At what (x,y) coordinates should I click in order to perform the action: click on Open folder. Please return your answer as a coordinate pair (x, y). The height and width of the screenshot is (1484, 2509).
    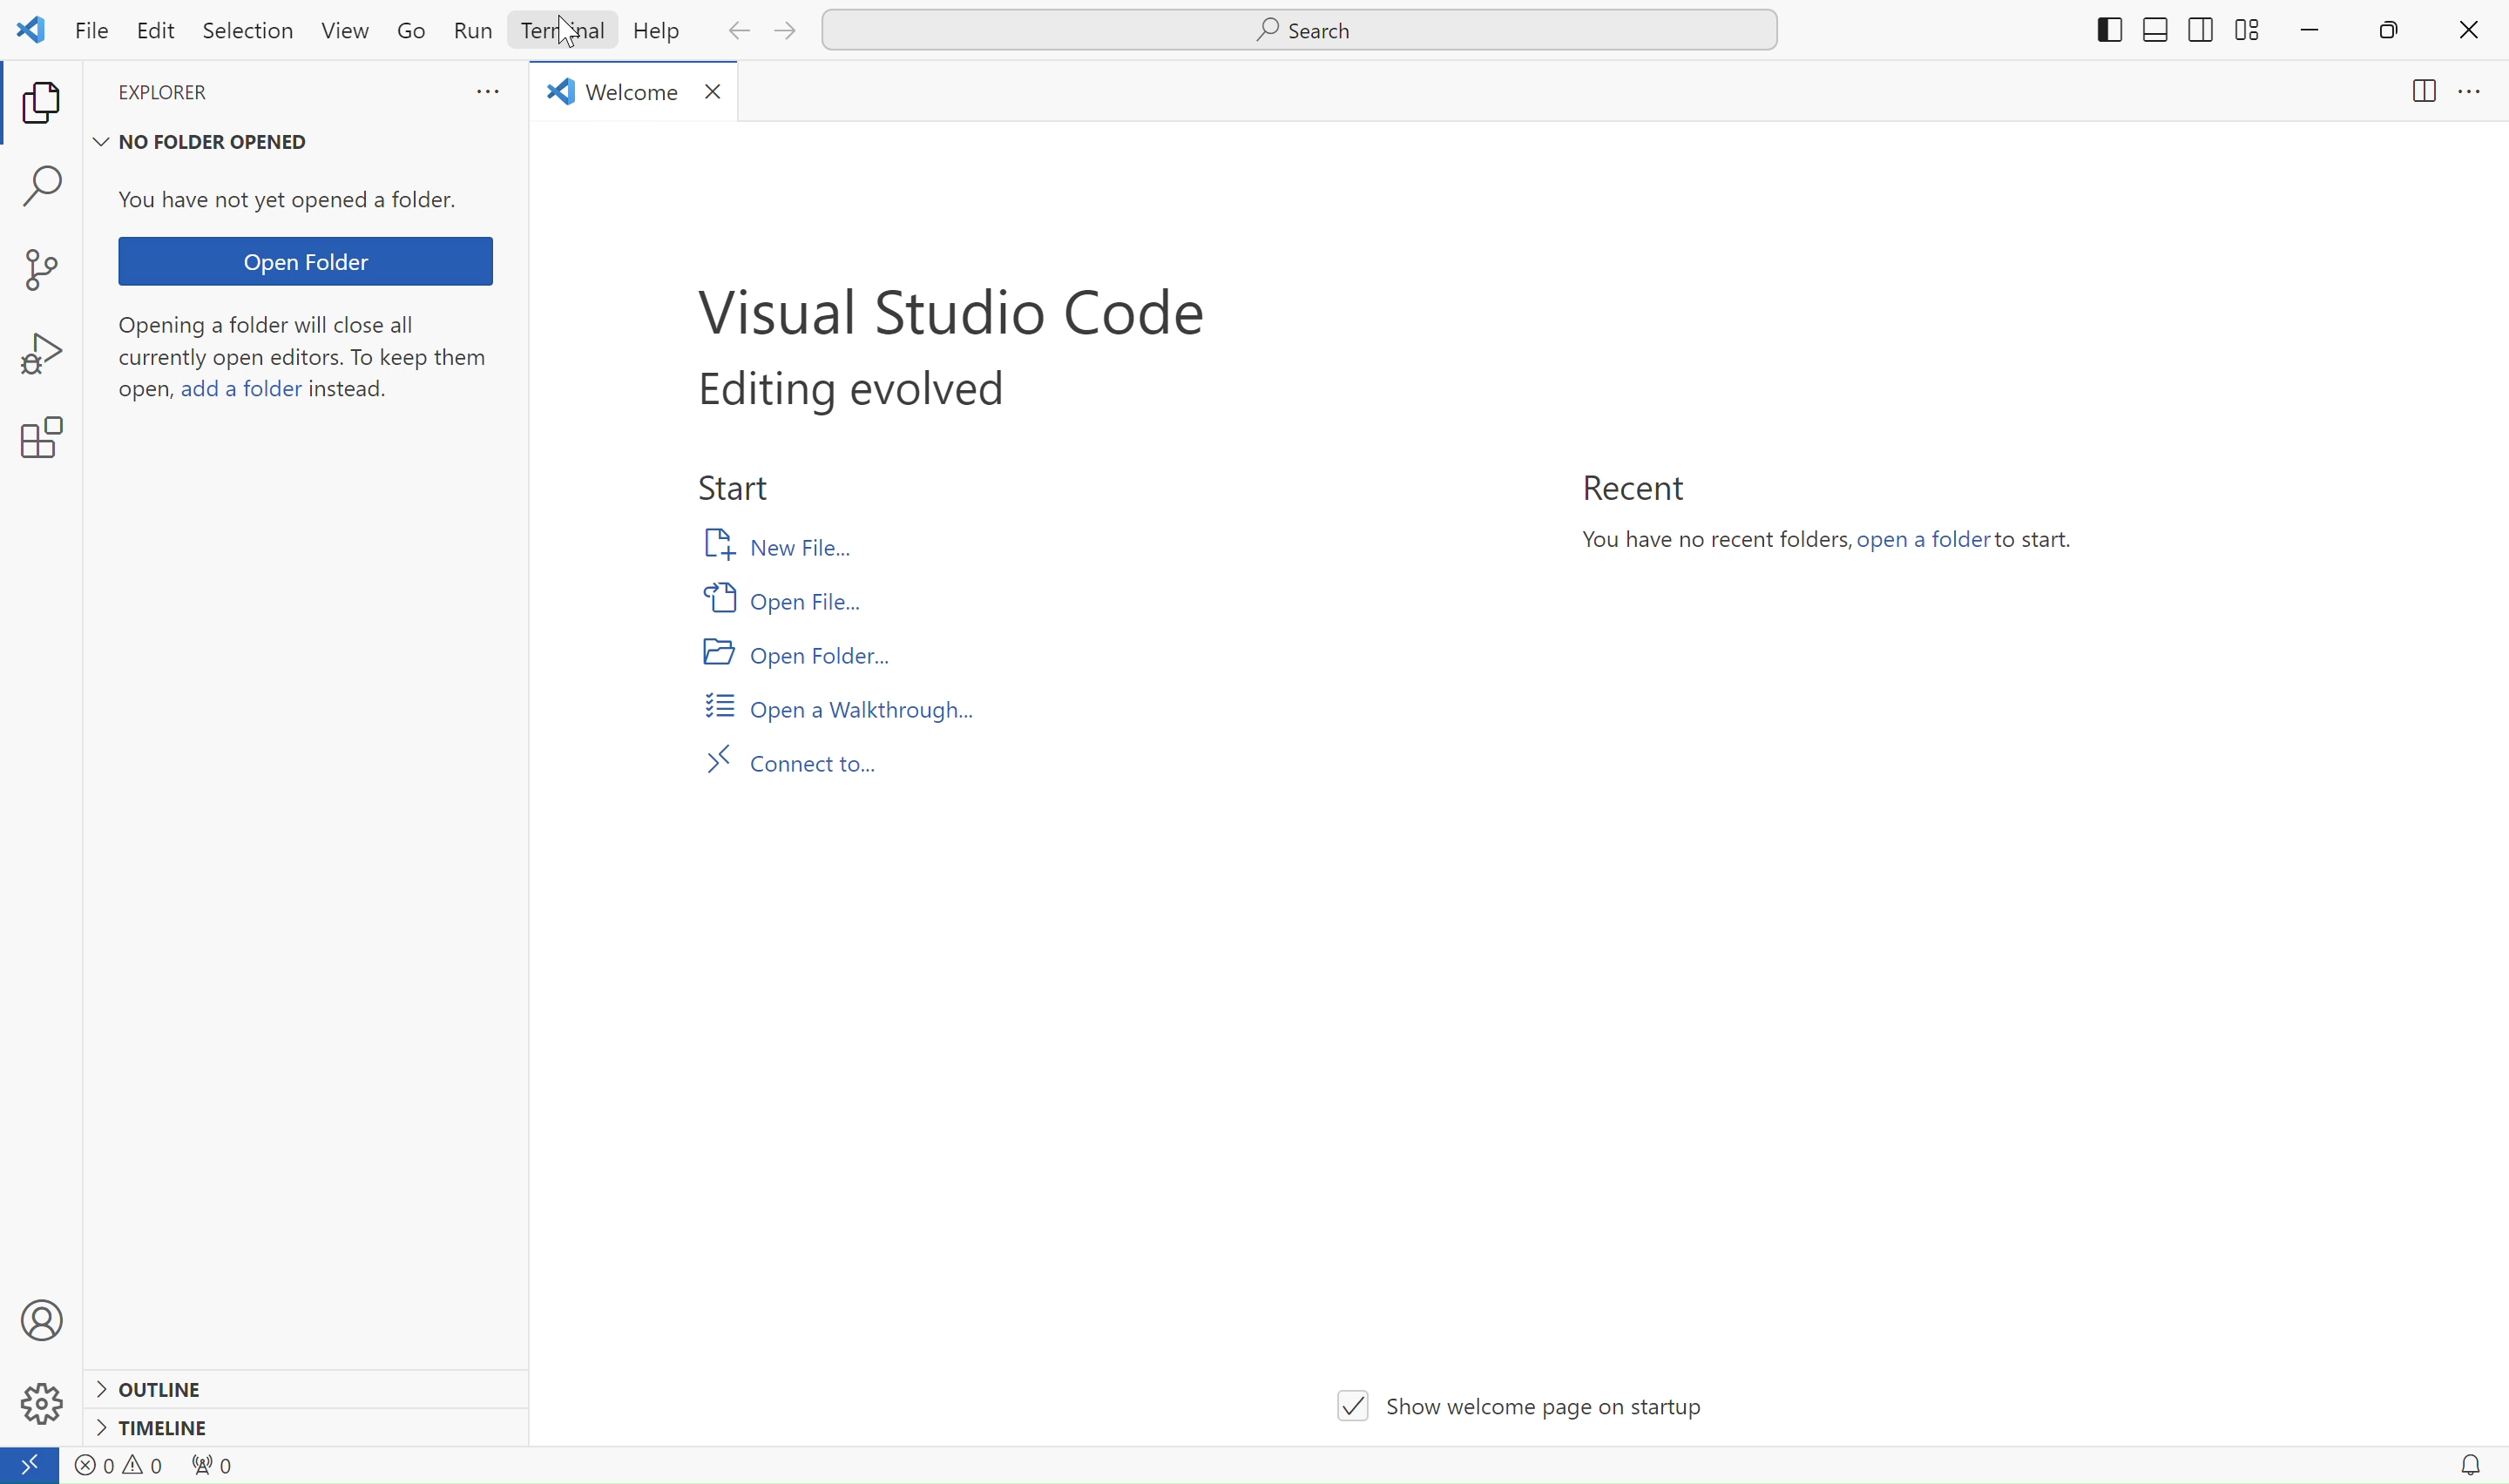
    Looking at the image, I should click on (311, 261).